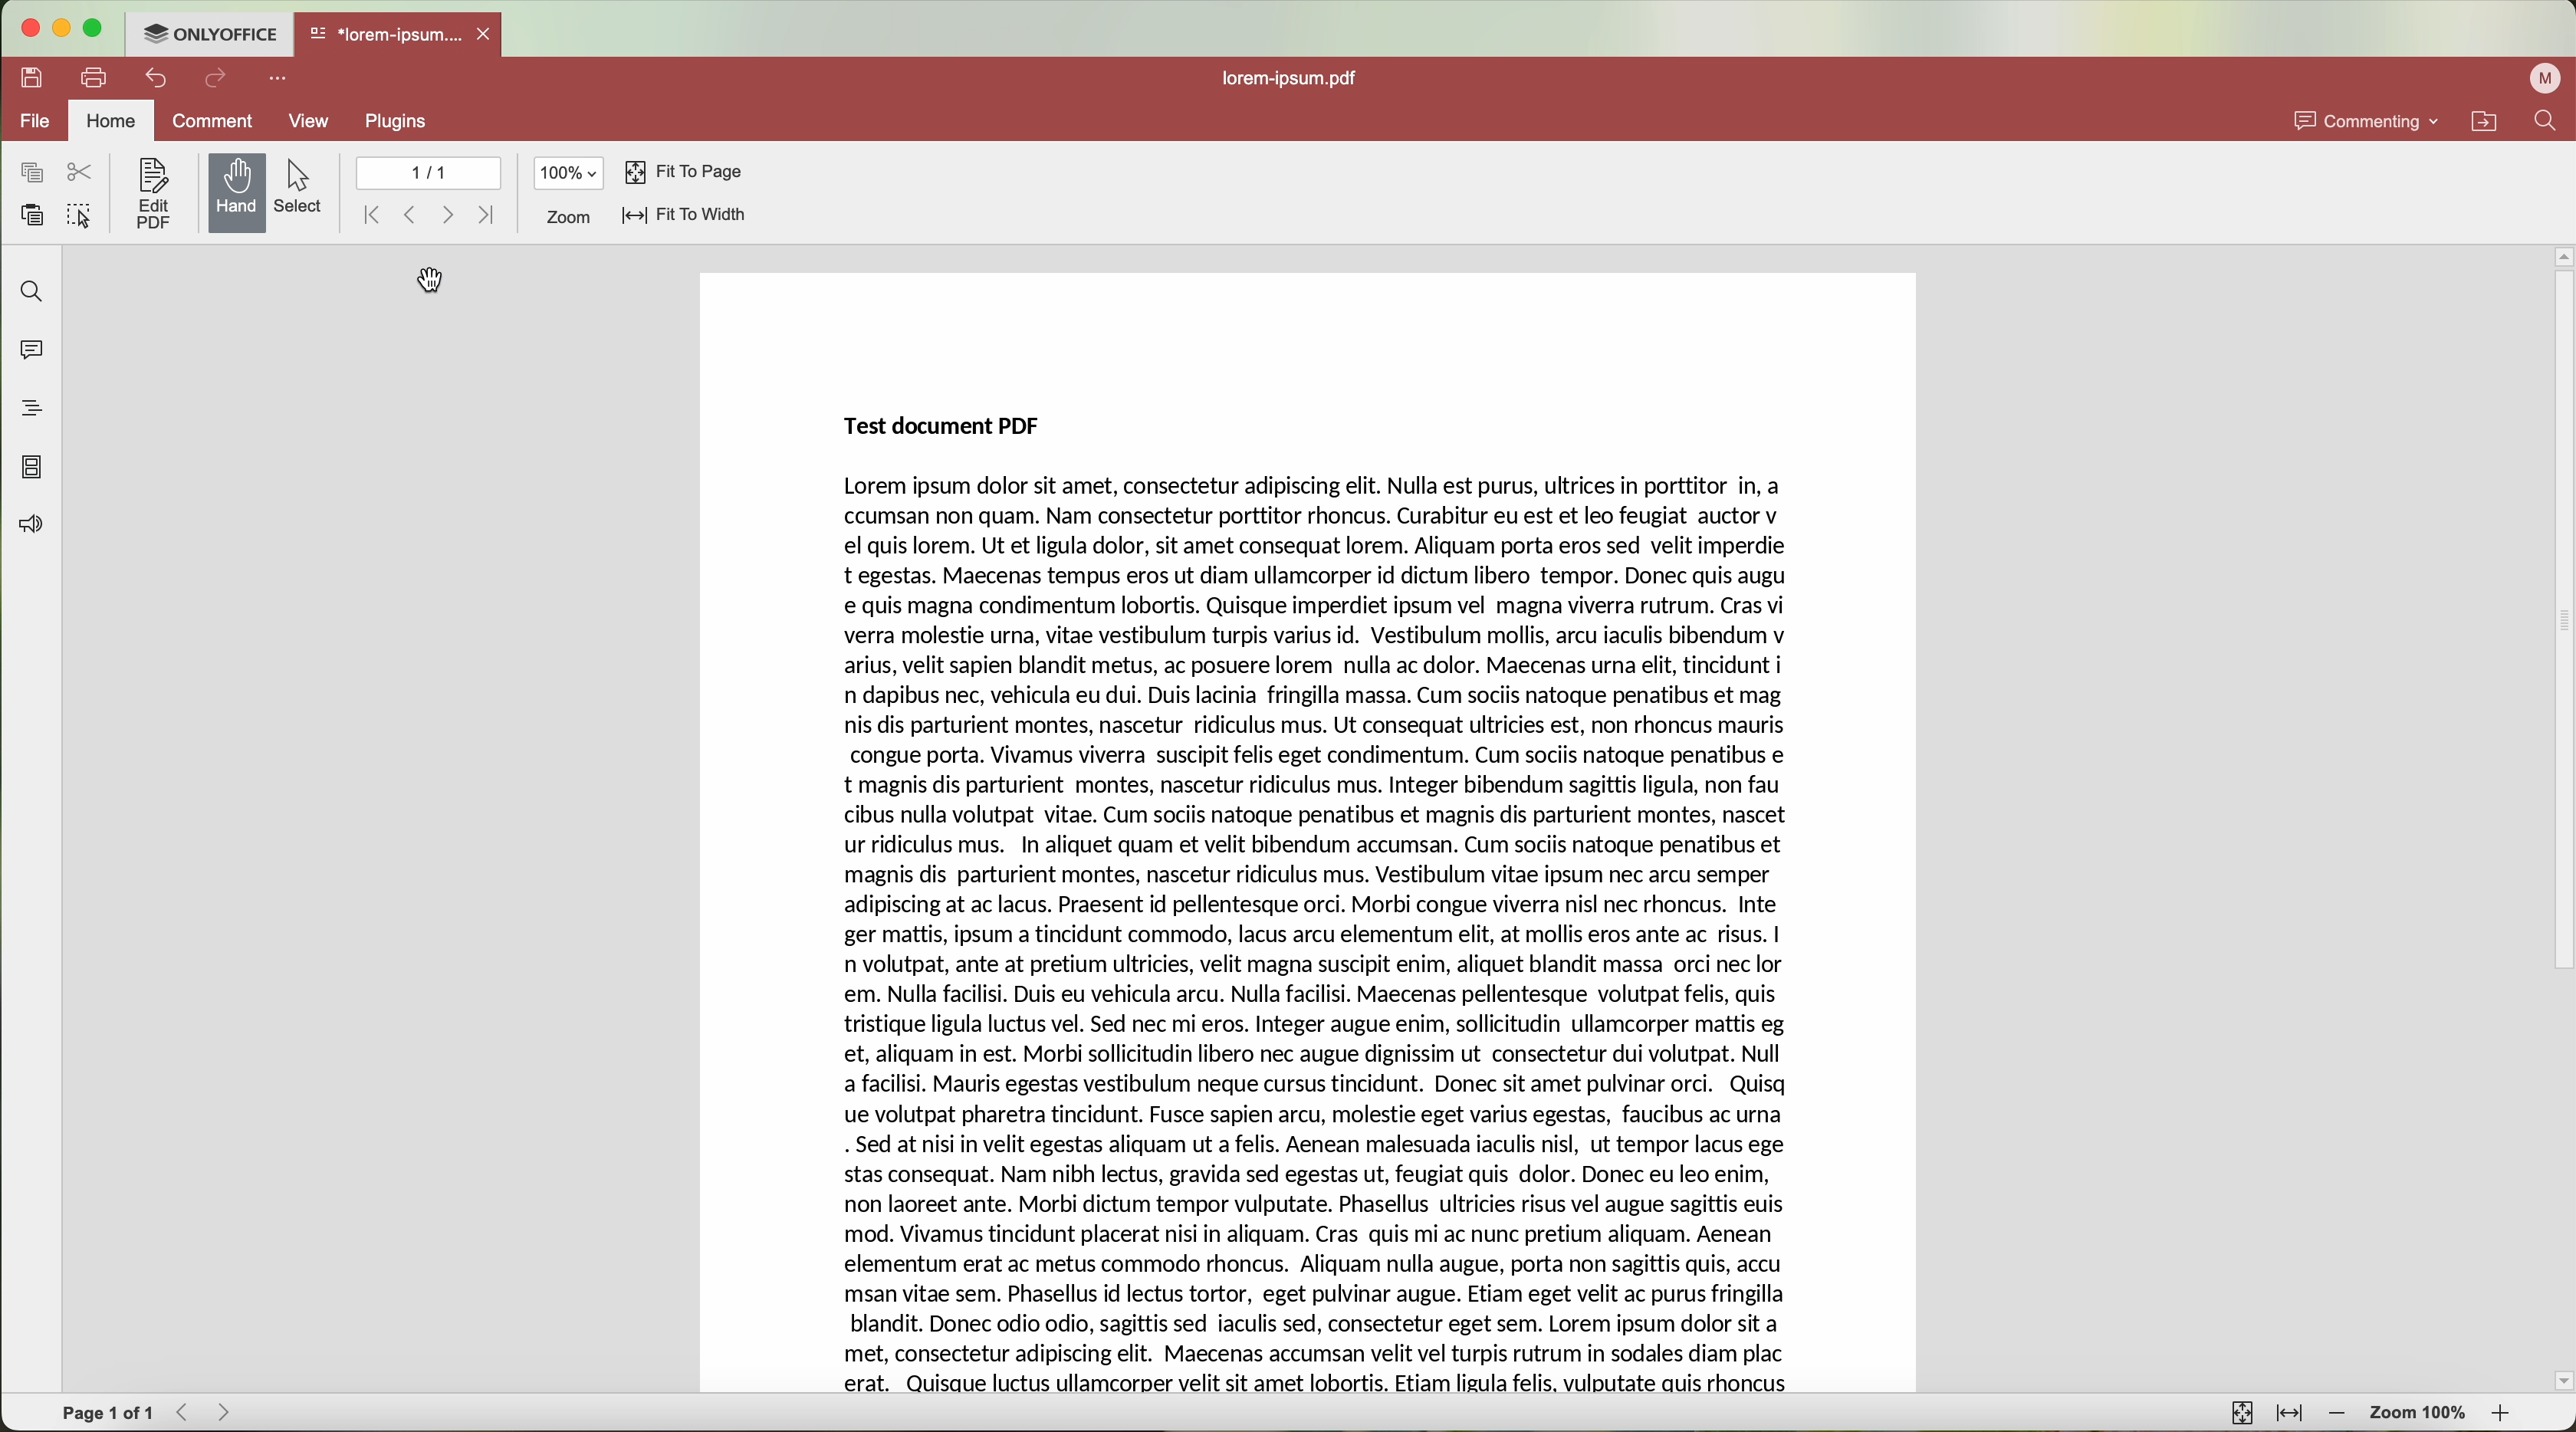 The width and height of the screenshot is (2576, 1432). I want to click on Backward, so click(185, 1412).